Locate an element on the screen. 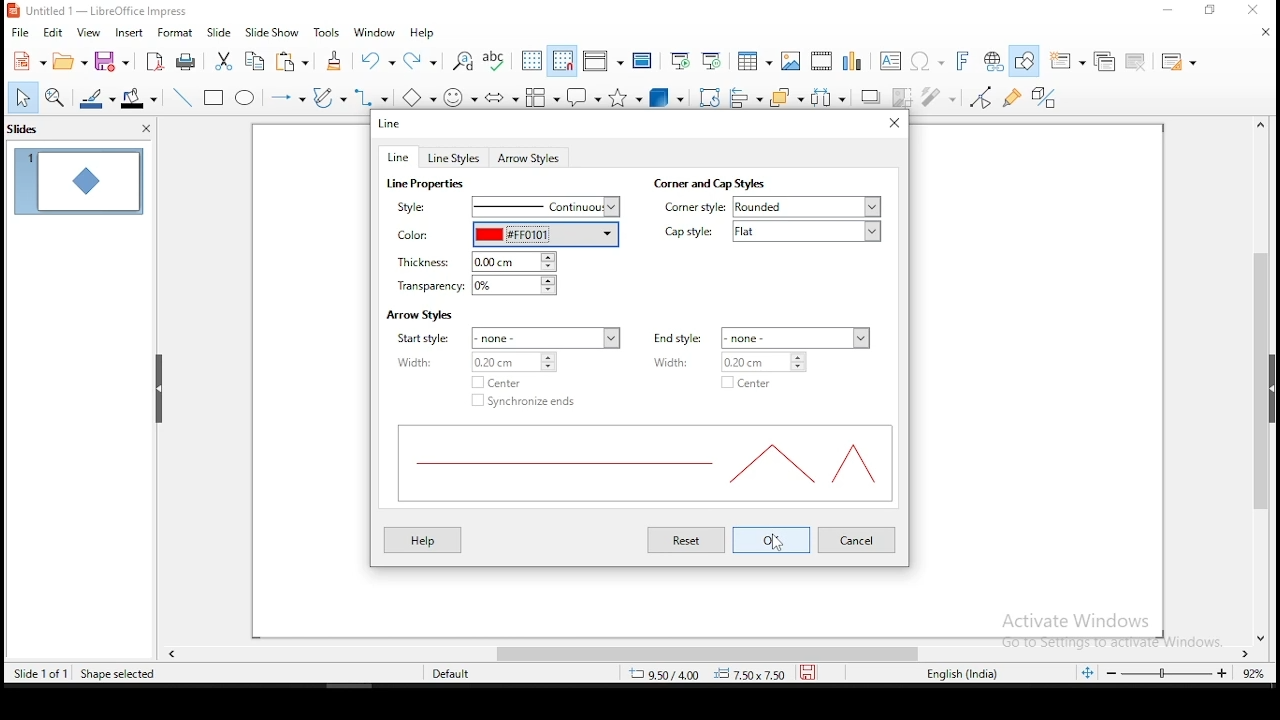 The image size is (1280, 720). text box is located at coordinates (893, 60).